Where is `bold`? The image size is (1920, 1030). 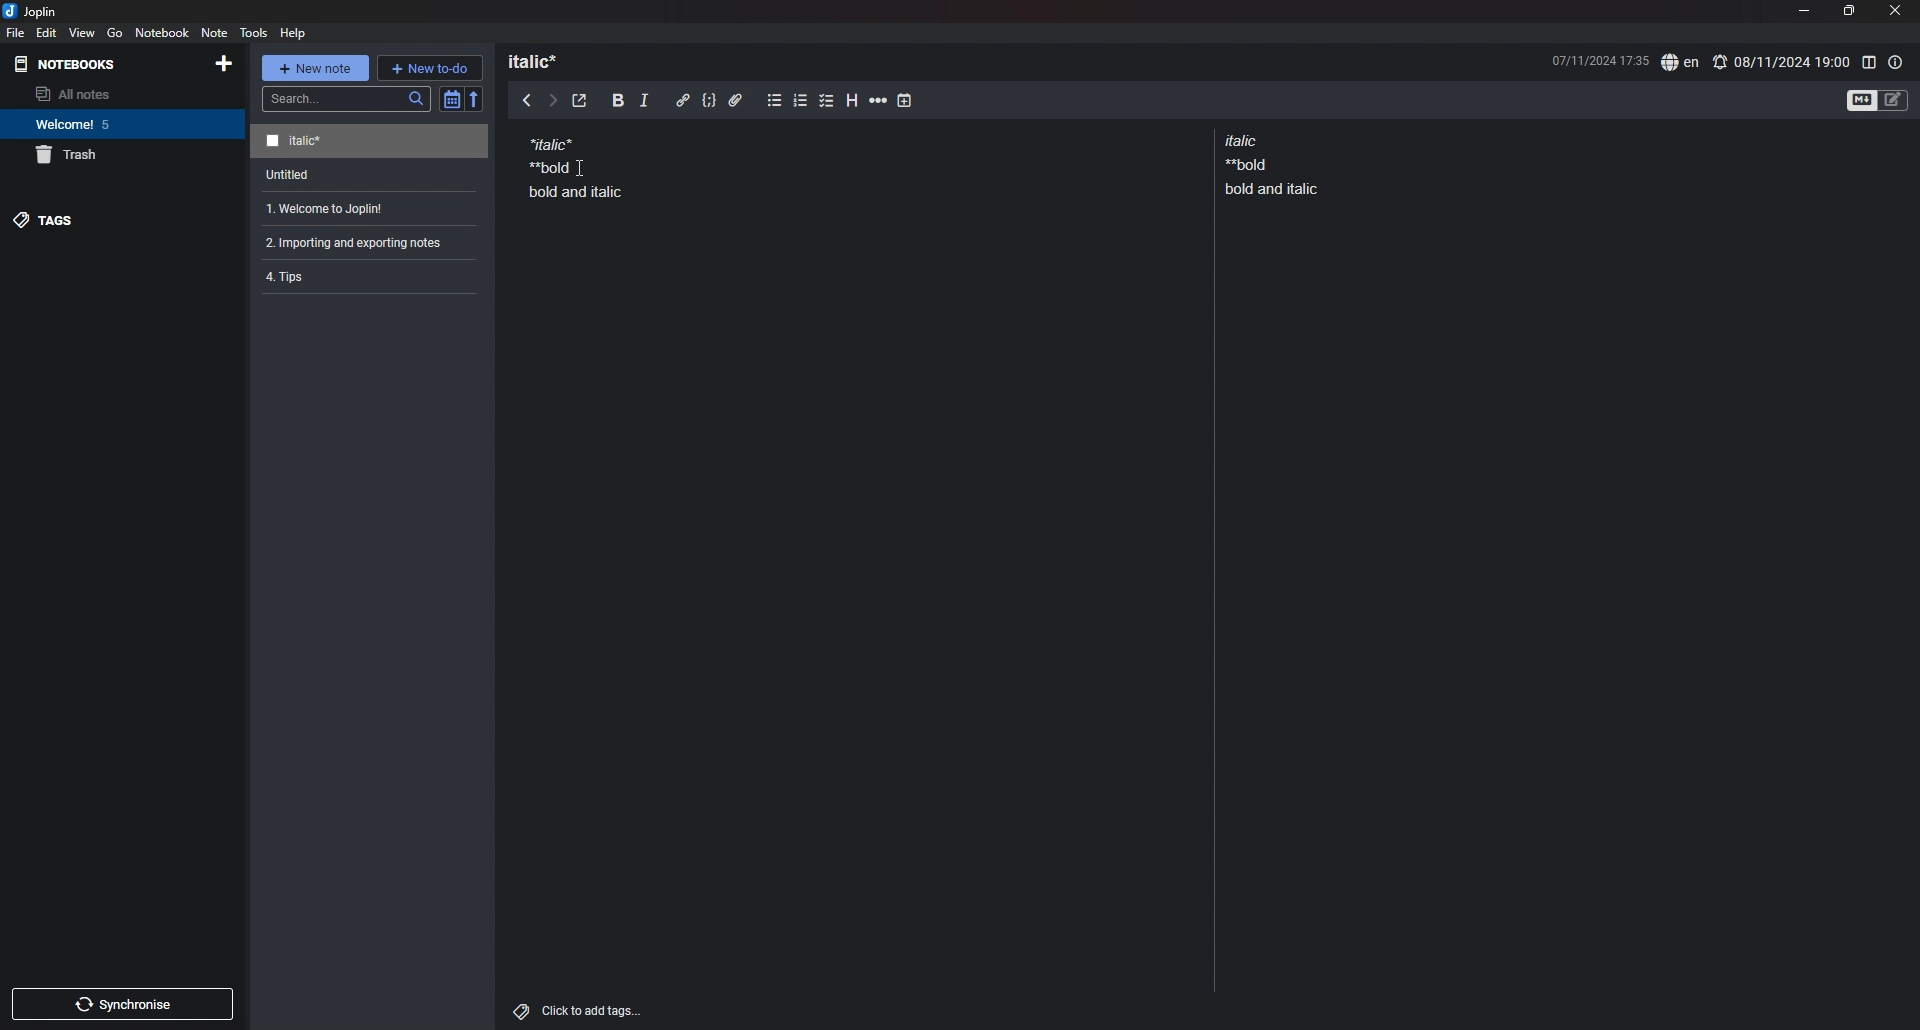 bold is located at coordinates (618, 101).